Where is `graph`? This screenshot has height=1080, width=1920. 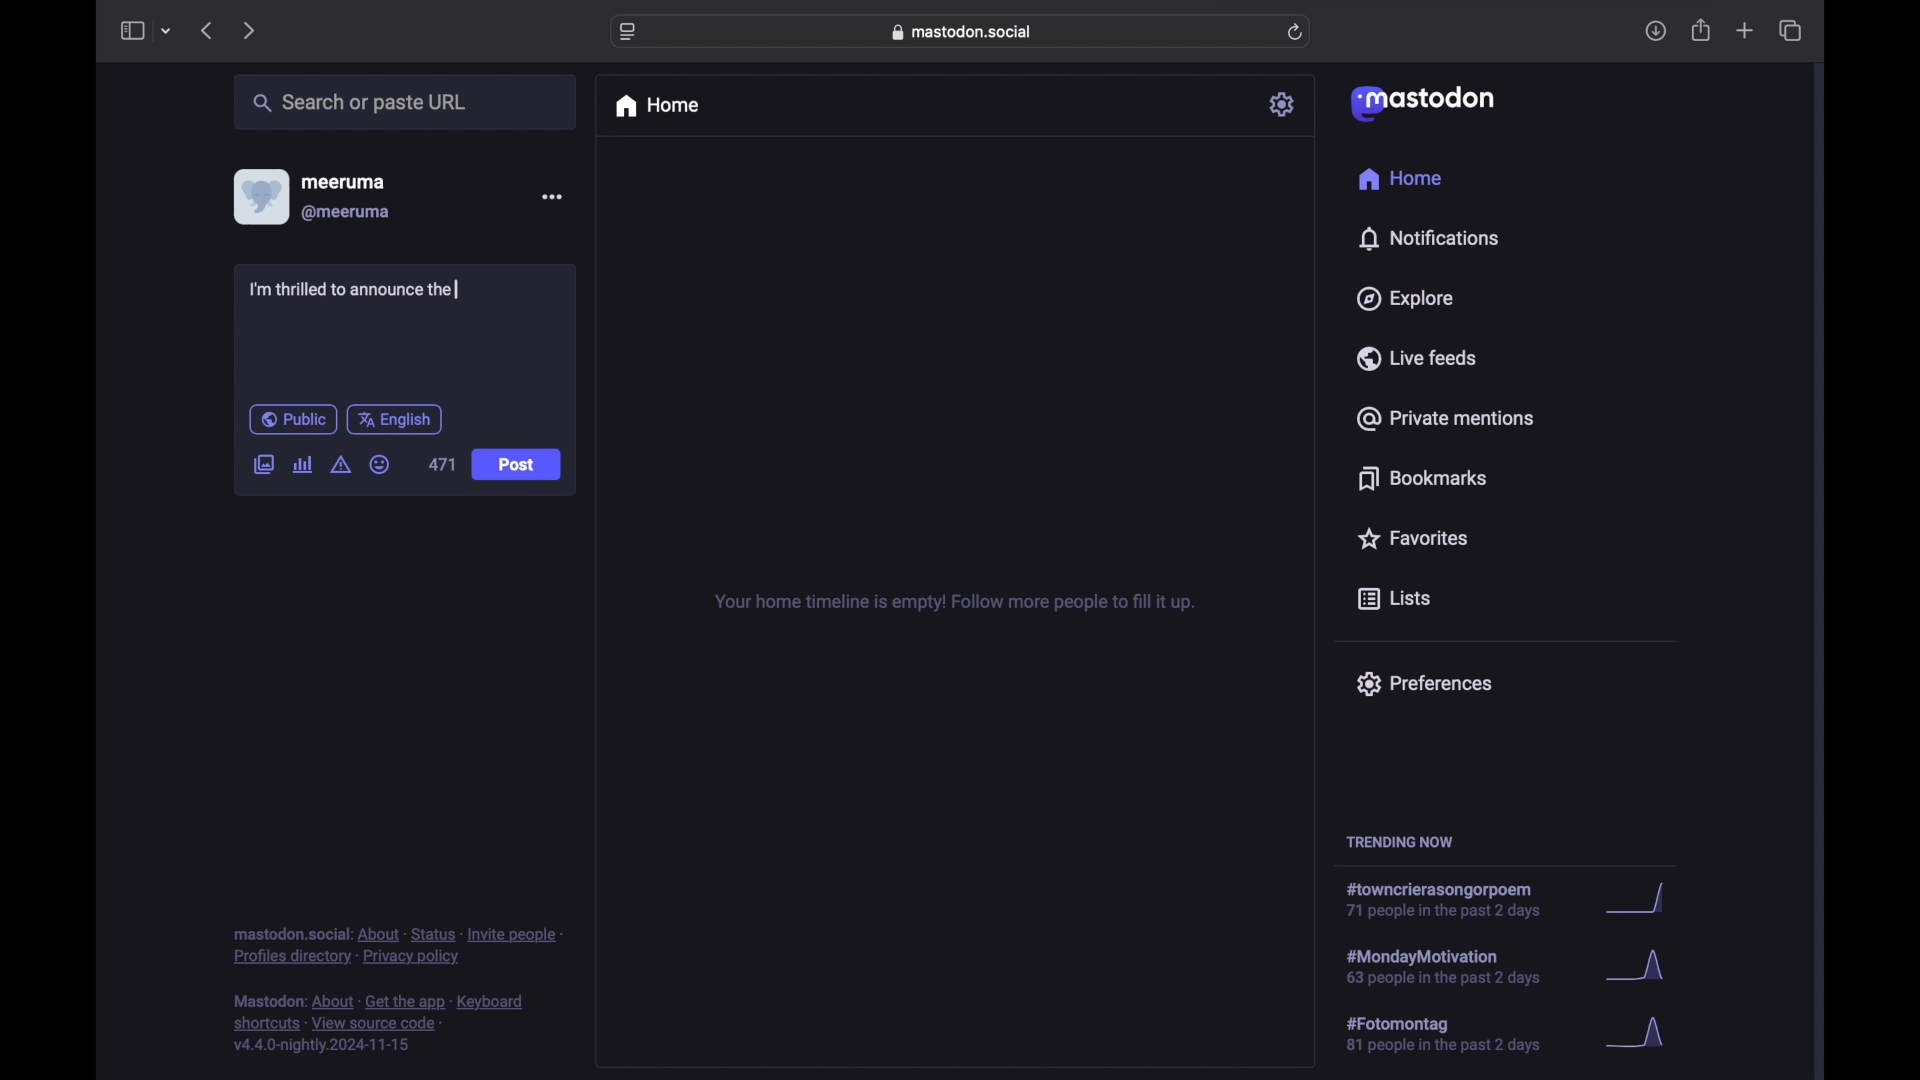
graph is located at coordinates (1643, 899).